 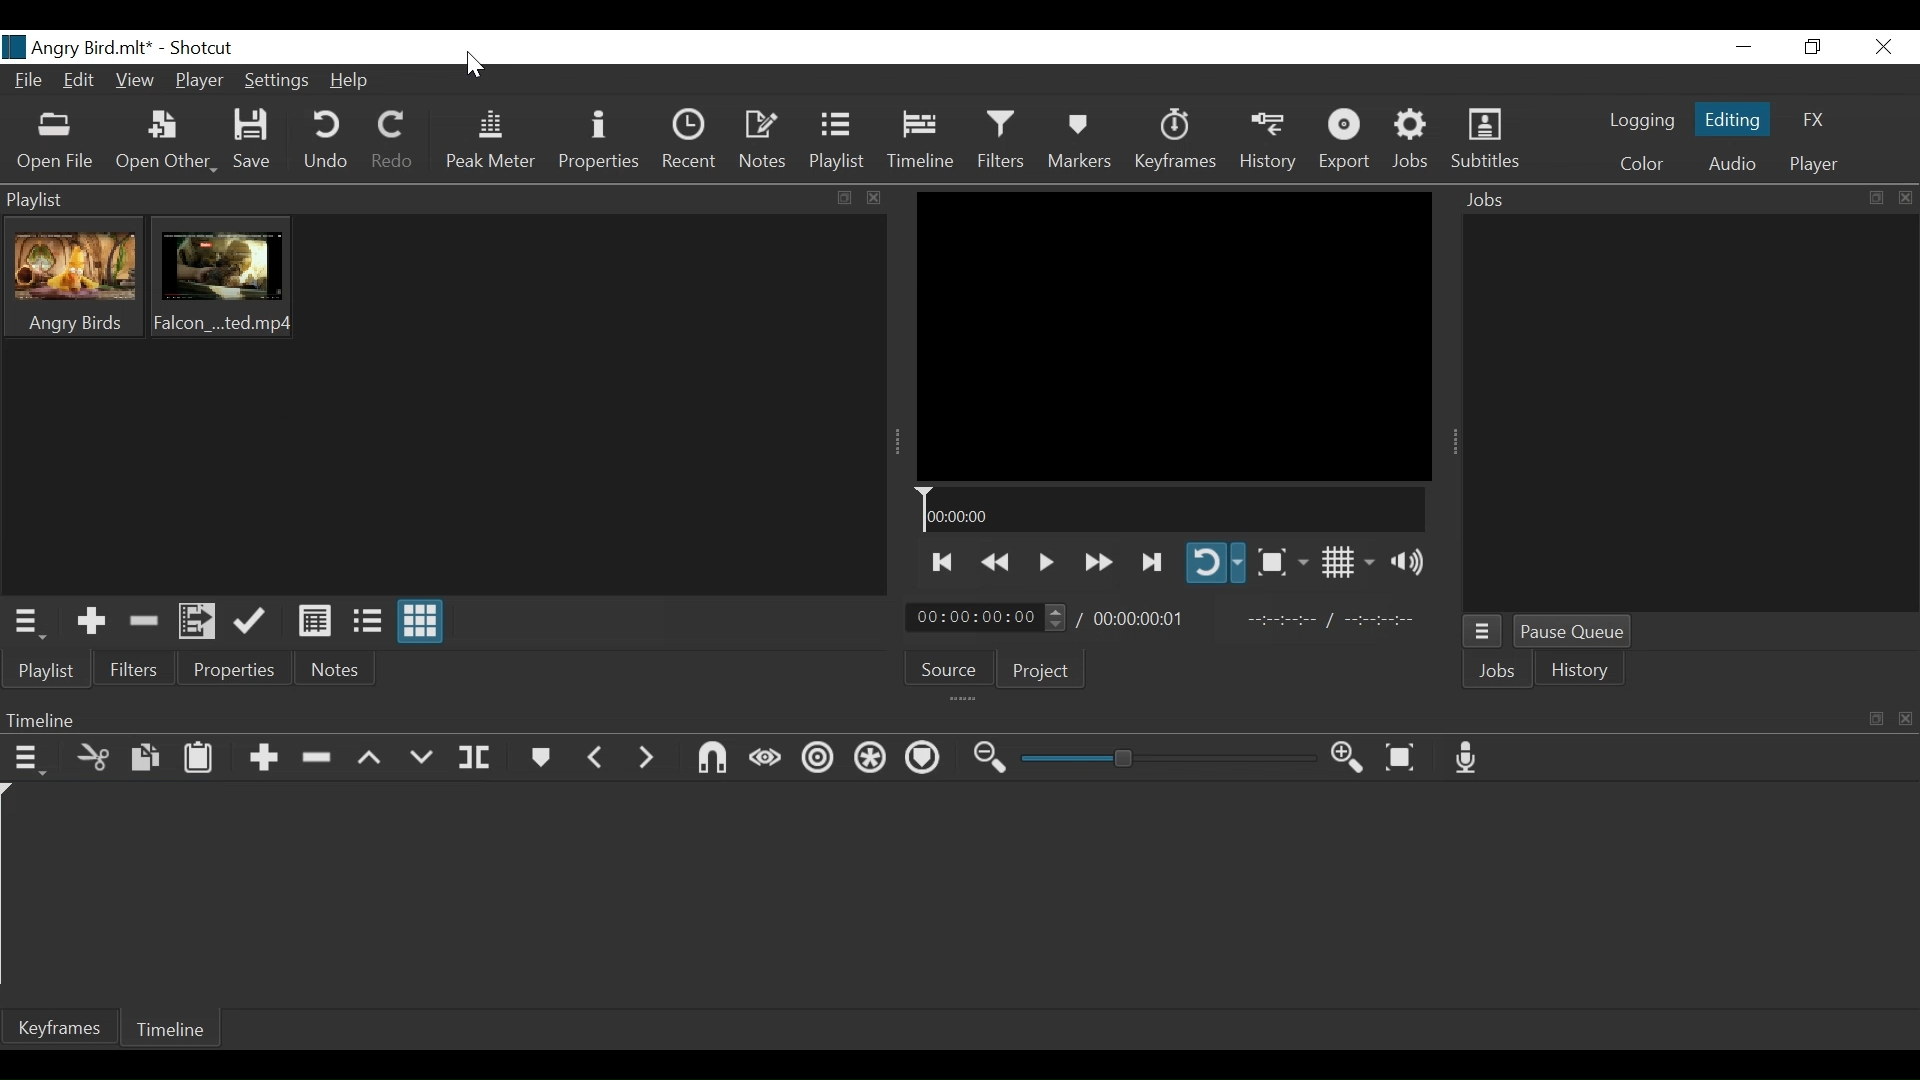 What do you see at coordinates (1040, 671) in the screenshot?
I see `Project` at bounding box center [1040, 671].